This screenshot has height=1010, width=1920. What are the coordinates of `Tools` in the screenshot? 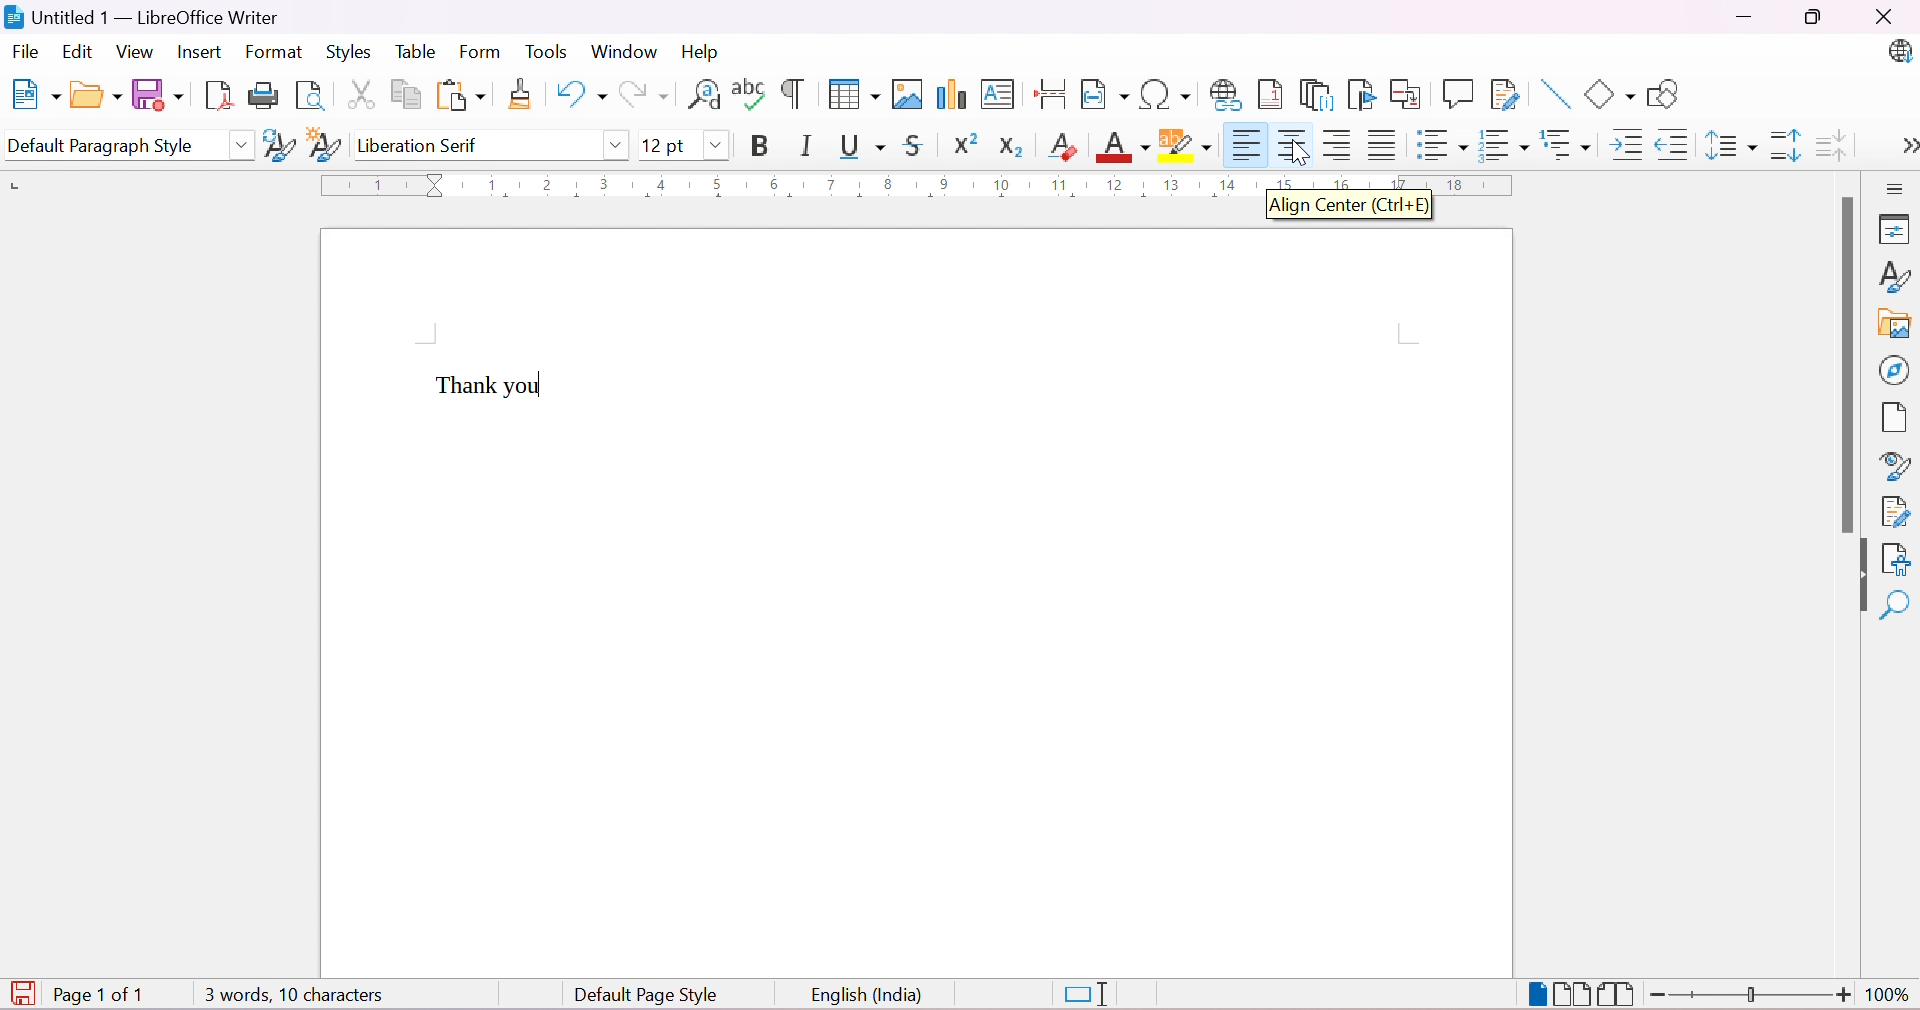 It's located at (548, 53).